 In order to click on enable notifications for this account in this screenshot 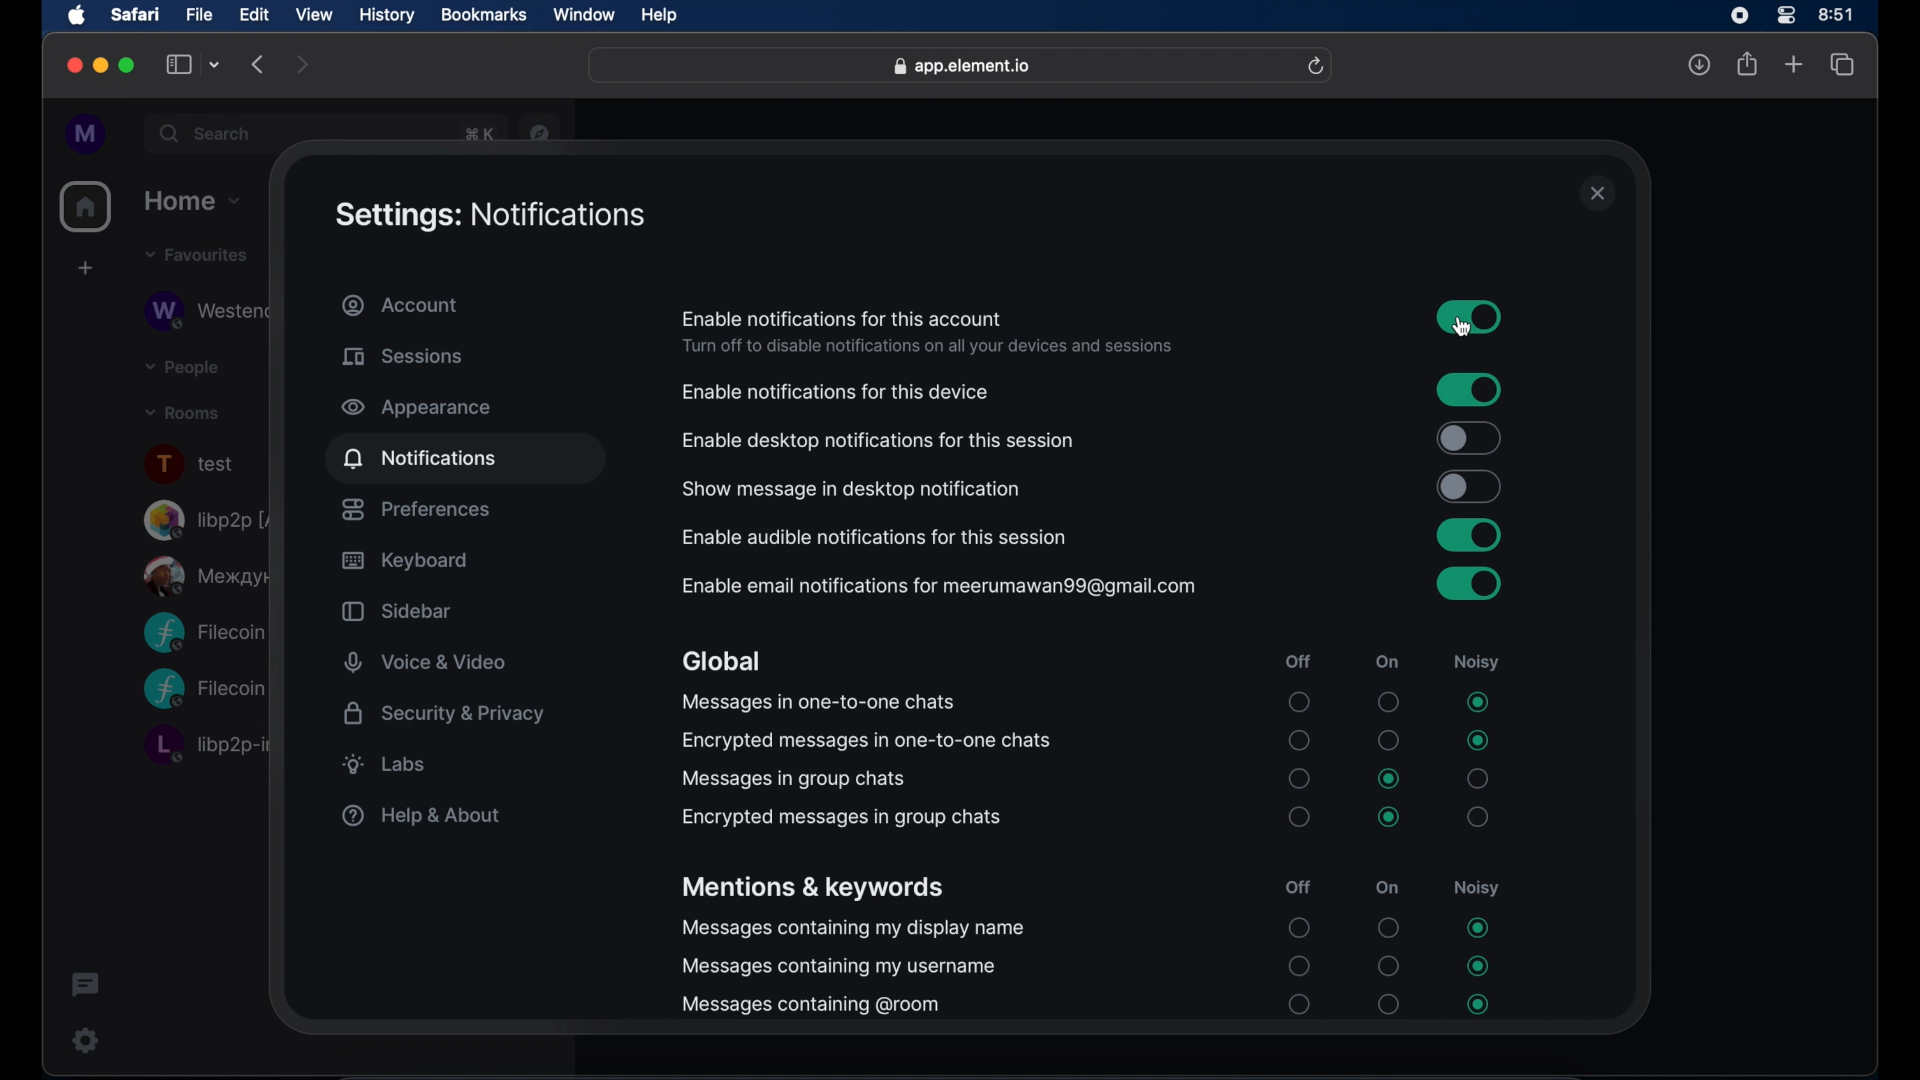, I will do `click(841, 319)`.